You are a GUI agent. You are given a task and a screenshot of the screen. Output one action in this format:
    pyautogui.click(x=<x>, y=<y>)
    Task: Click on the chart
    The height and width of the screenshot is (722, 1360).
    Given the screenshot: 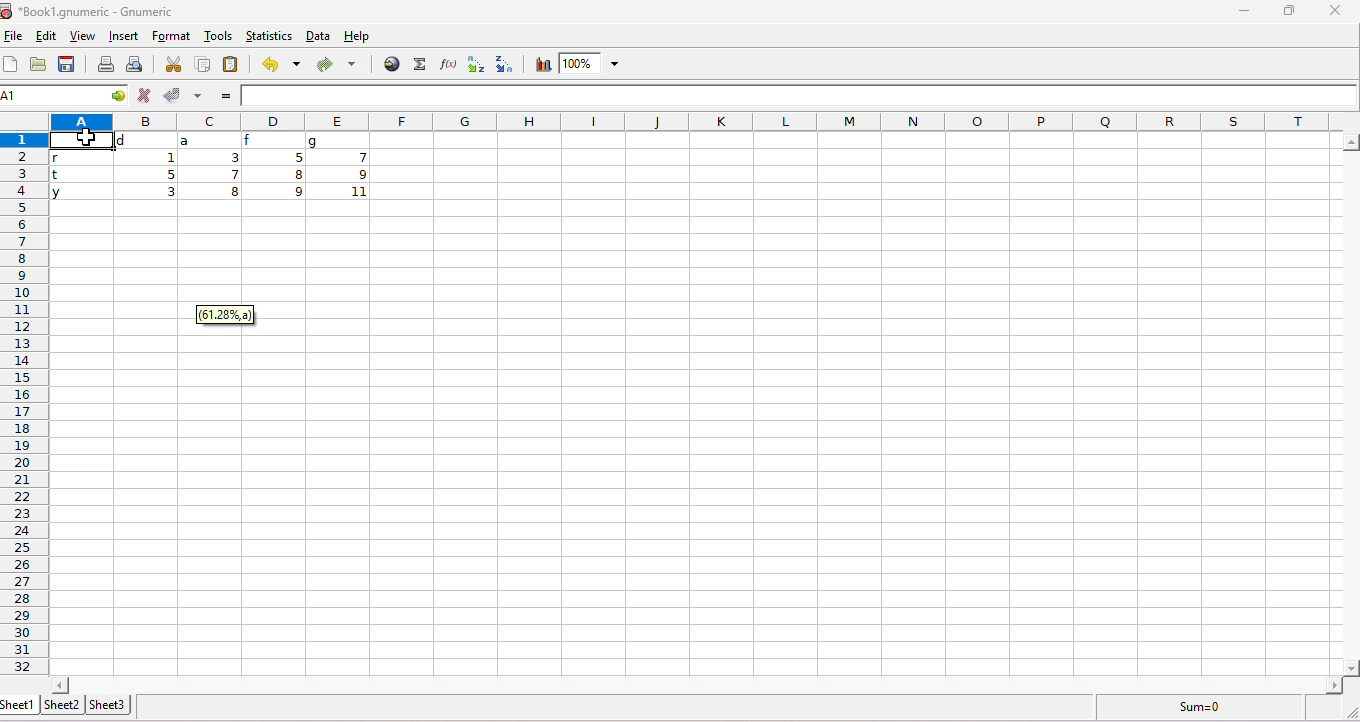 What is the action you would take?
    pyautogui.click(x=541, y=65)
    